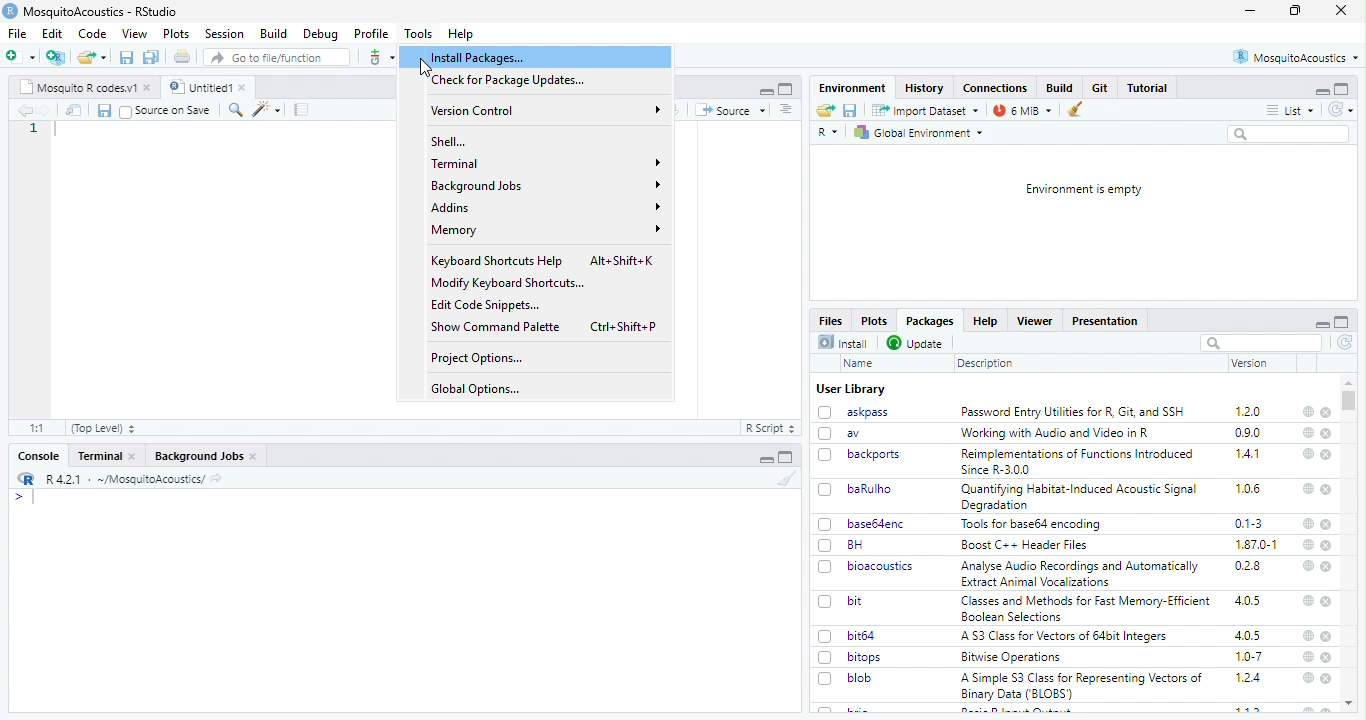 This screenshot has height=720, width=1366. What do you see at coordinates (1308, 453) in the screenshot?
I see `web` at bounding box center [1308, 453].